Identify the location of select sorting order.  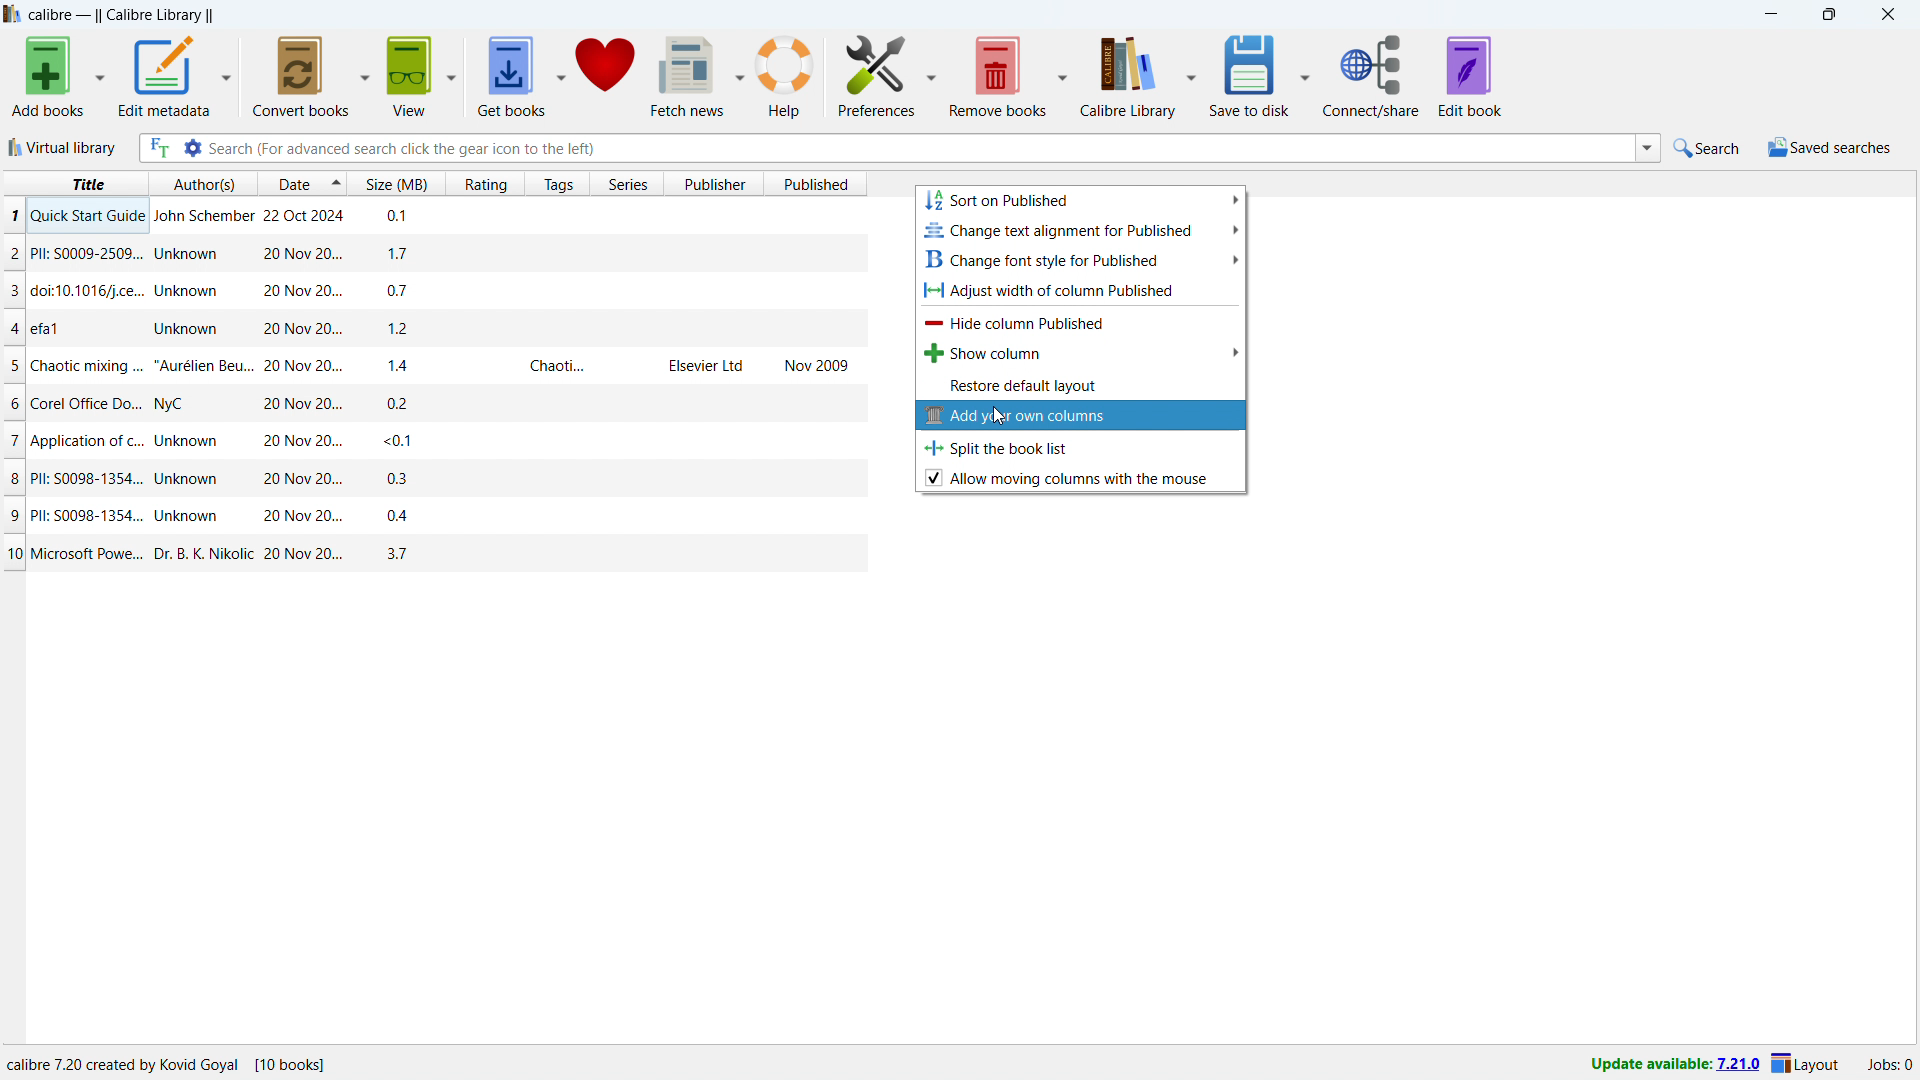
(337, 186).